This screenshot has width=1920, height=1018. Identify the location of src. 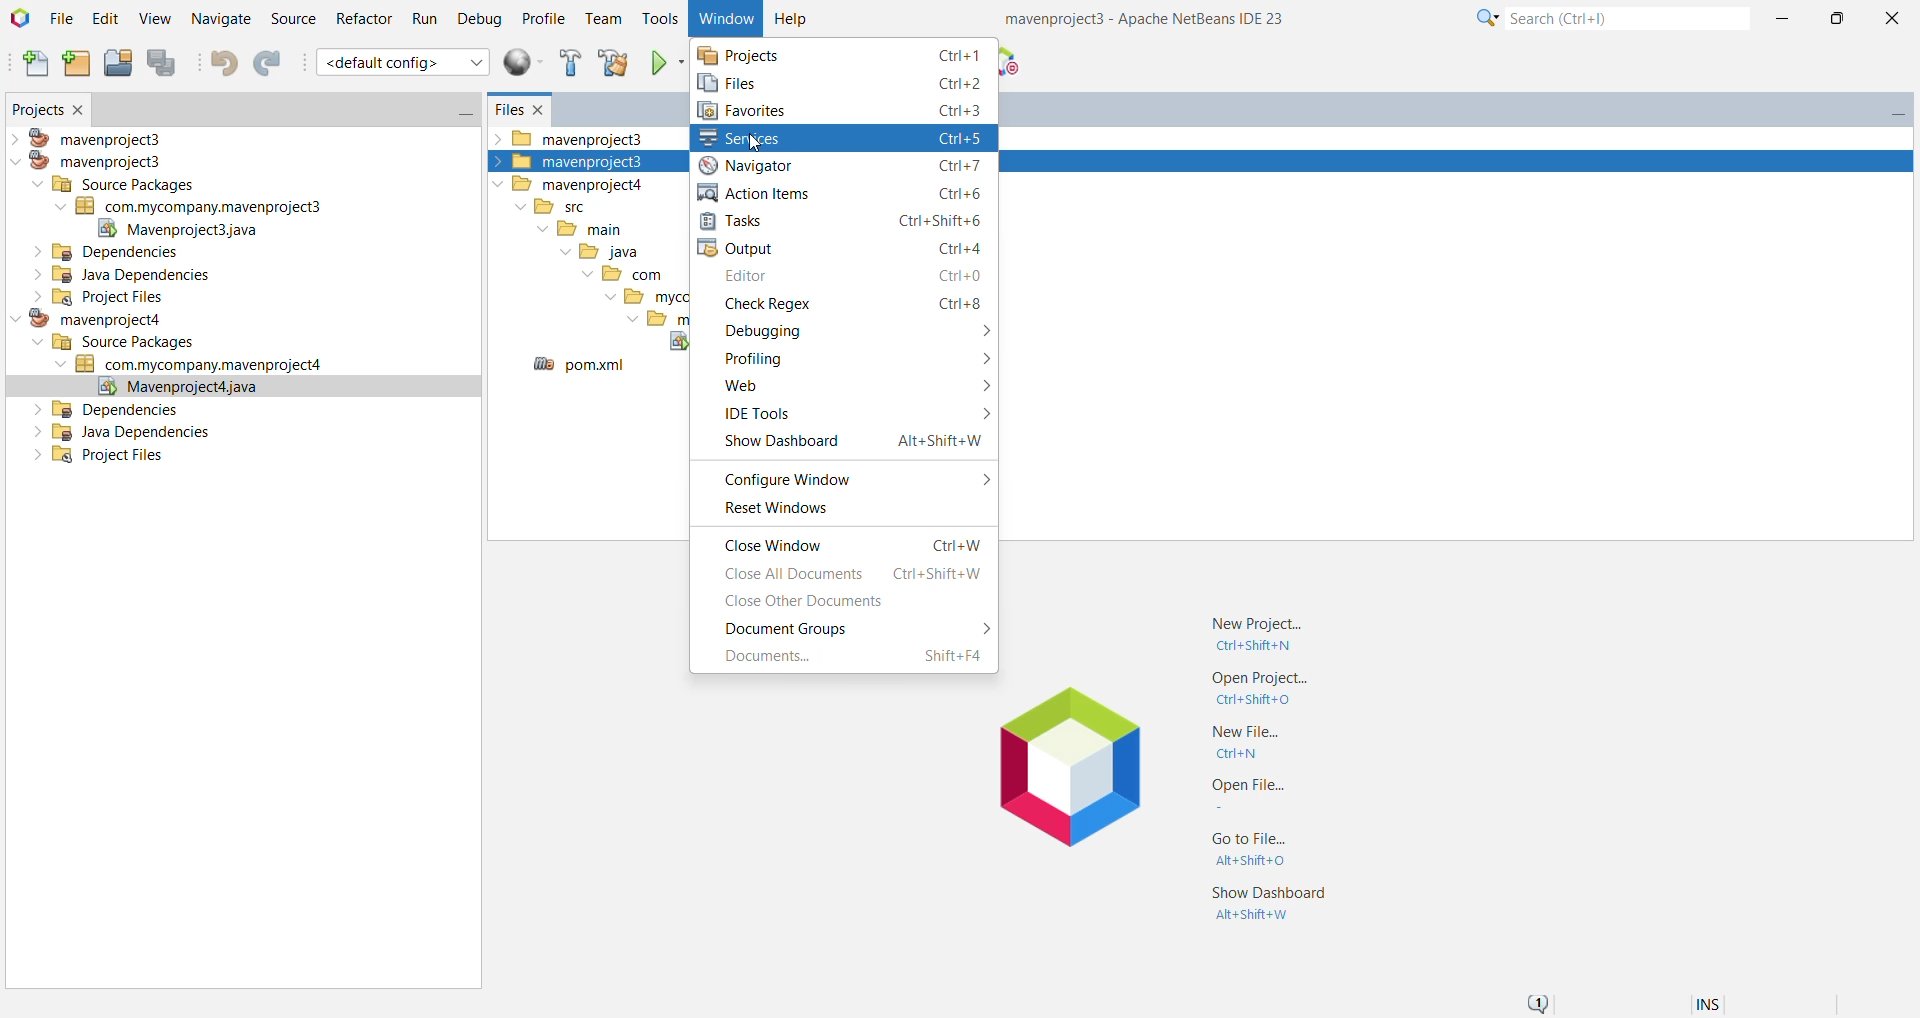
(554, 207).